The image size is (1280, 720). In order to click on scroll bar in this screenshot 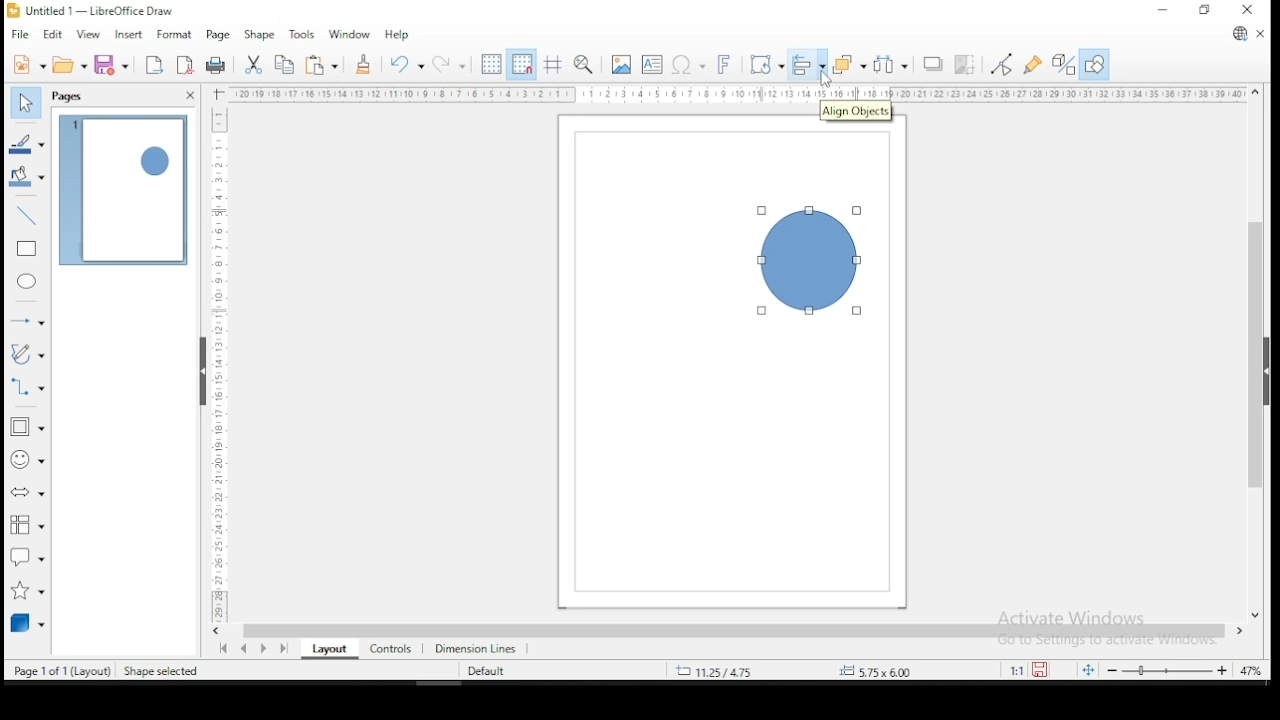, I will do `click(733, 630)`.